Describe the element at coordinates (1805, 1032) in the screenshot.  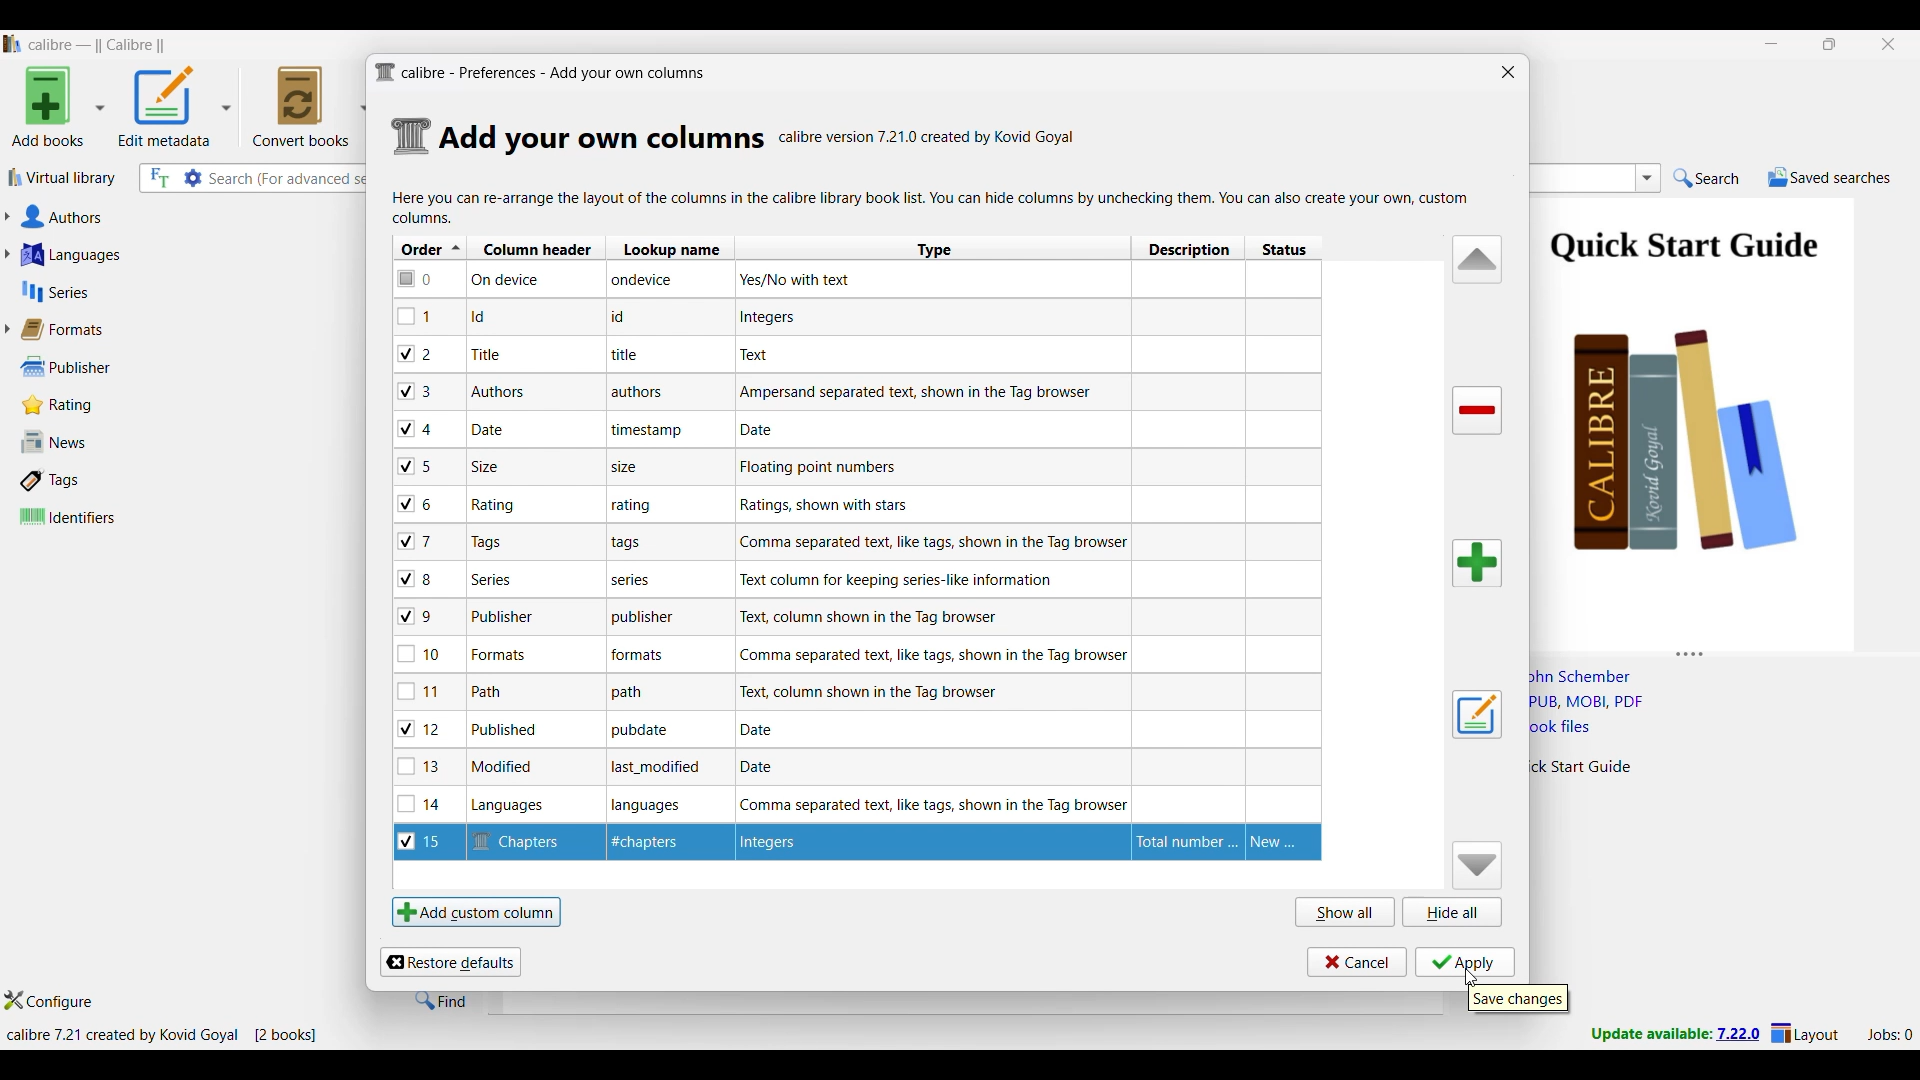
I see `Layout settings` at that location.